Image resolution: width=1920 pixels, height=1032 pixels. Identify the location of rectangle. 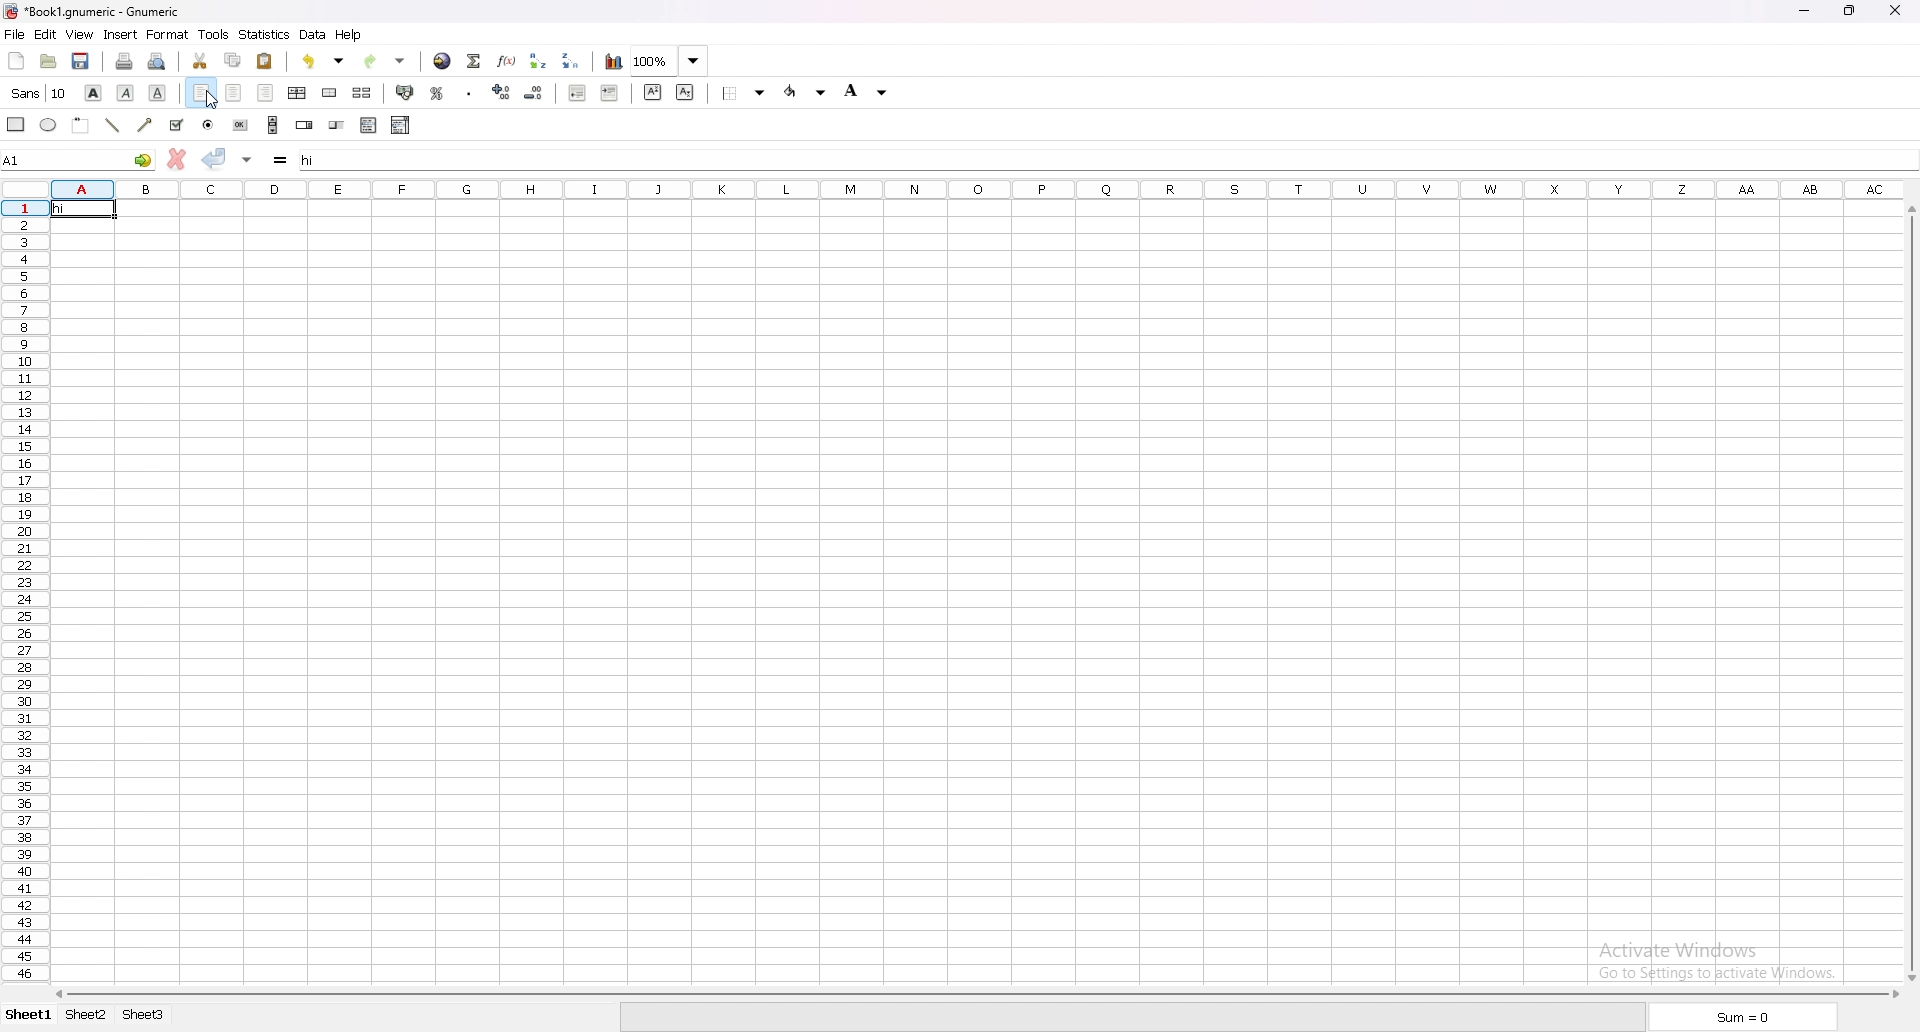
(16, 124).